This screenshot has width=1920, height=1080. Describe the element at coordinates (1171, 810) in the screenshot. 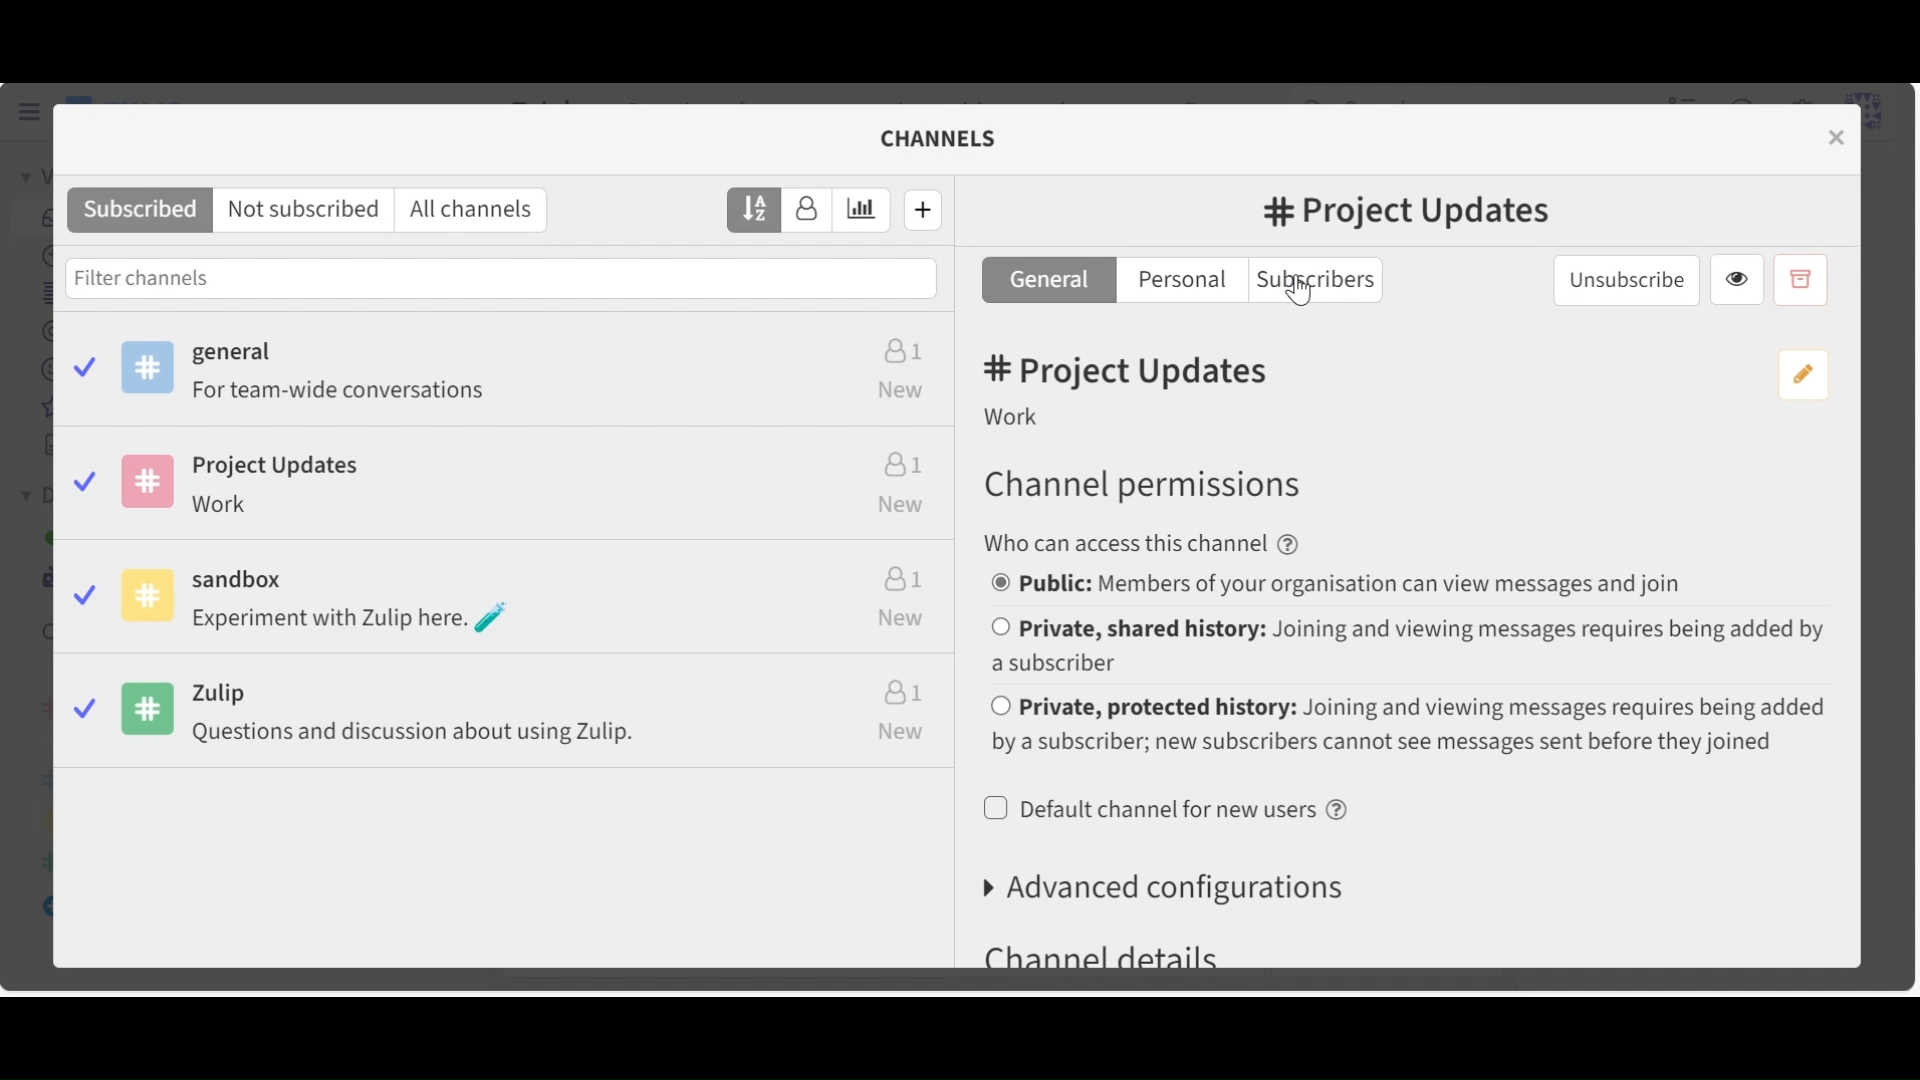

I see `(un)select Default channel for users` at that location.